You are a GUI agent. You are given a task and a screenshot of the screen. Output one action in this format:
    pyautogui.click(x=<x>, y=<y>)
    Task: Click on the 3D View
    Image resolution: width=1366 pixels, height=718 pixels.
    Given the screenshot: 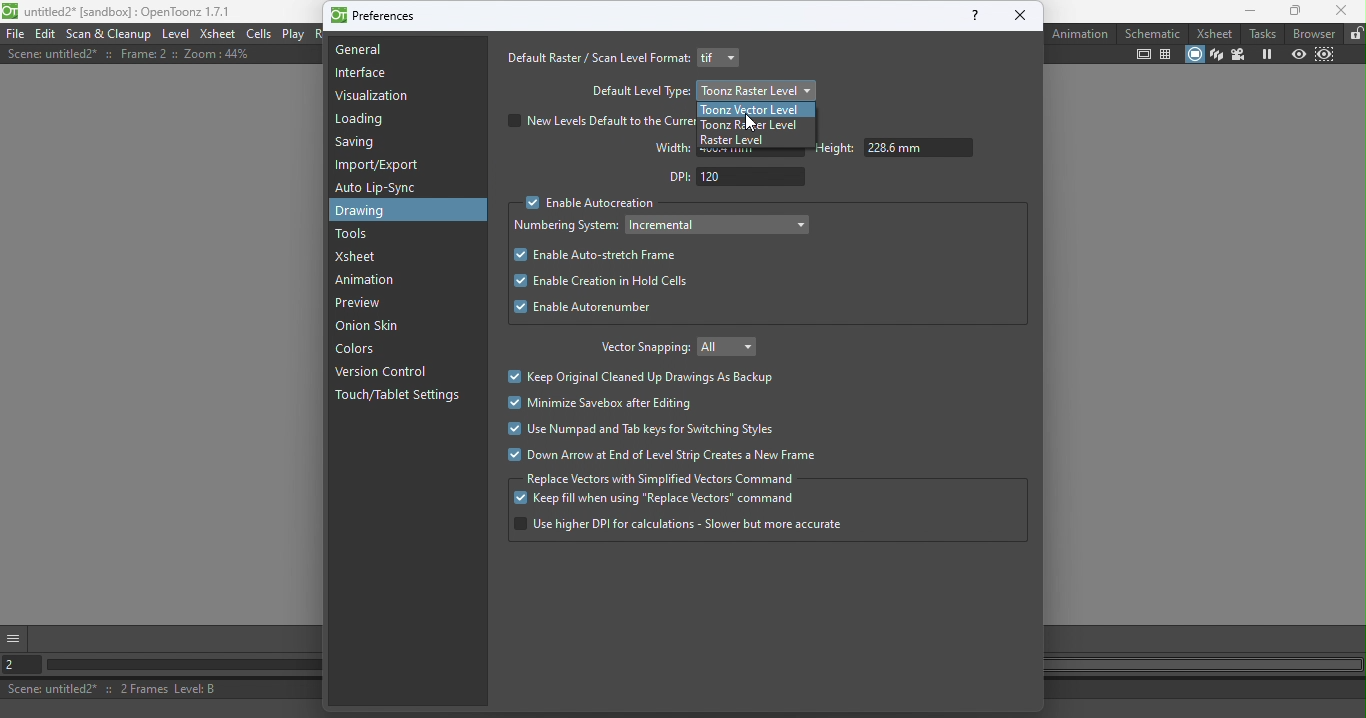 What is the action you would take?
    pyautogui.click(x=1215, y=55)
    